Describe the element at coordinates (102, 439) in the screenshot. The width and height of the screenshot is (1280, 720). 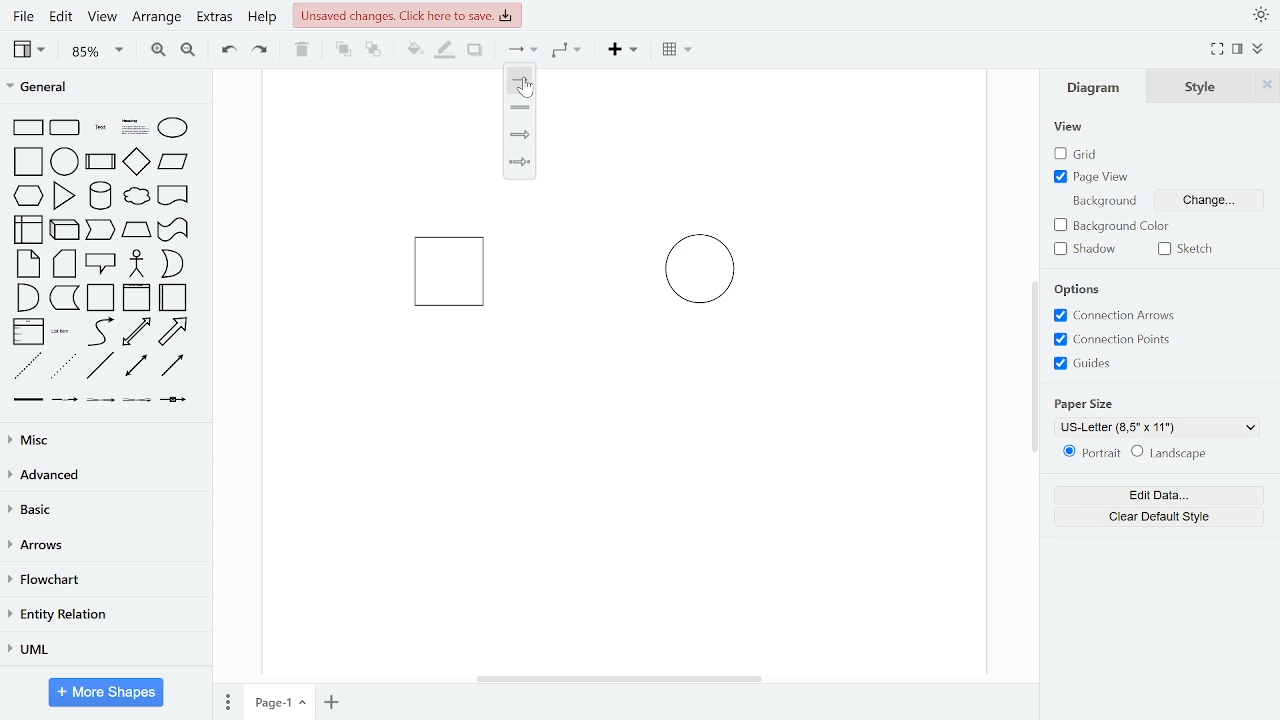
I see `misc` at that location.